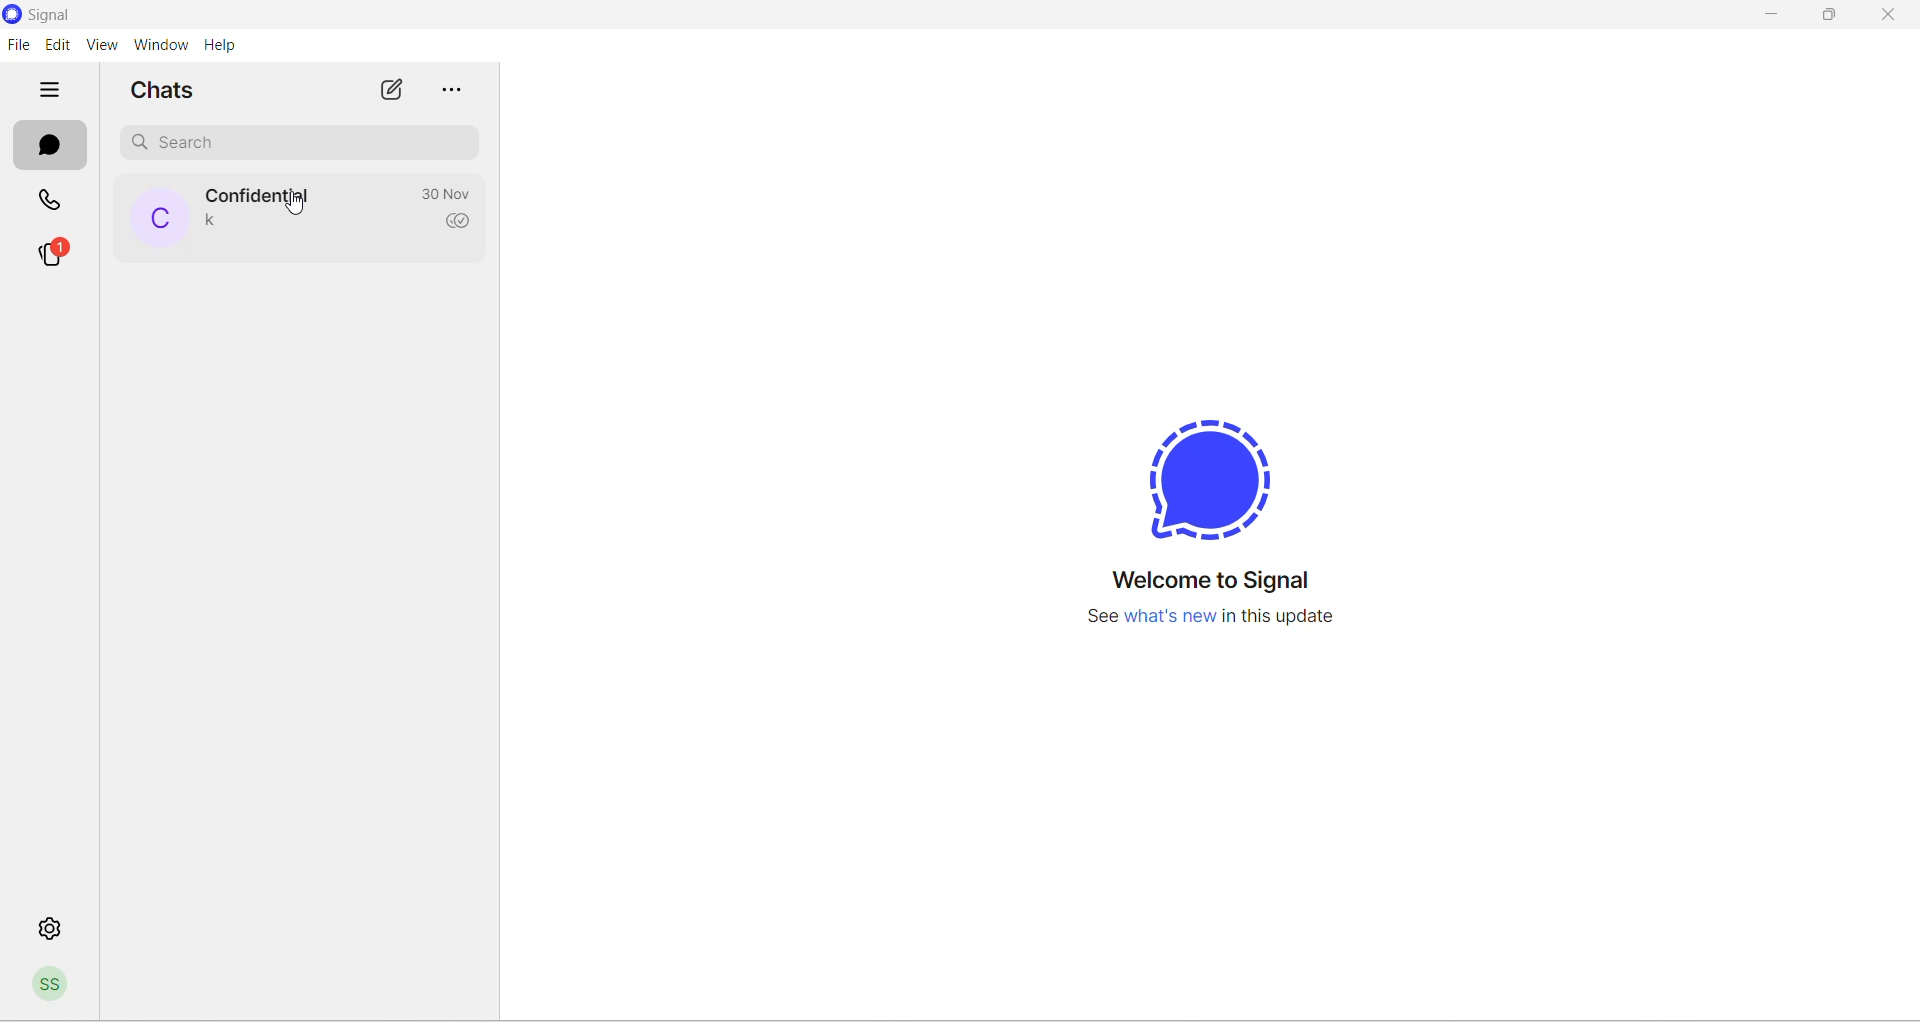  What do you see at coordinates (18, 43) in the screenshot?
I see `file` at bounding box center [18, 43].